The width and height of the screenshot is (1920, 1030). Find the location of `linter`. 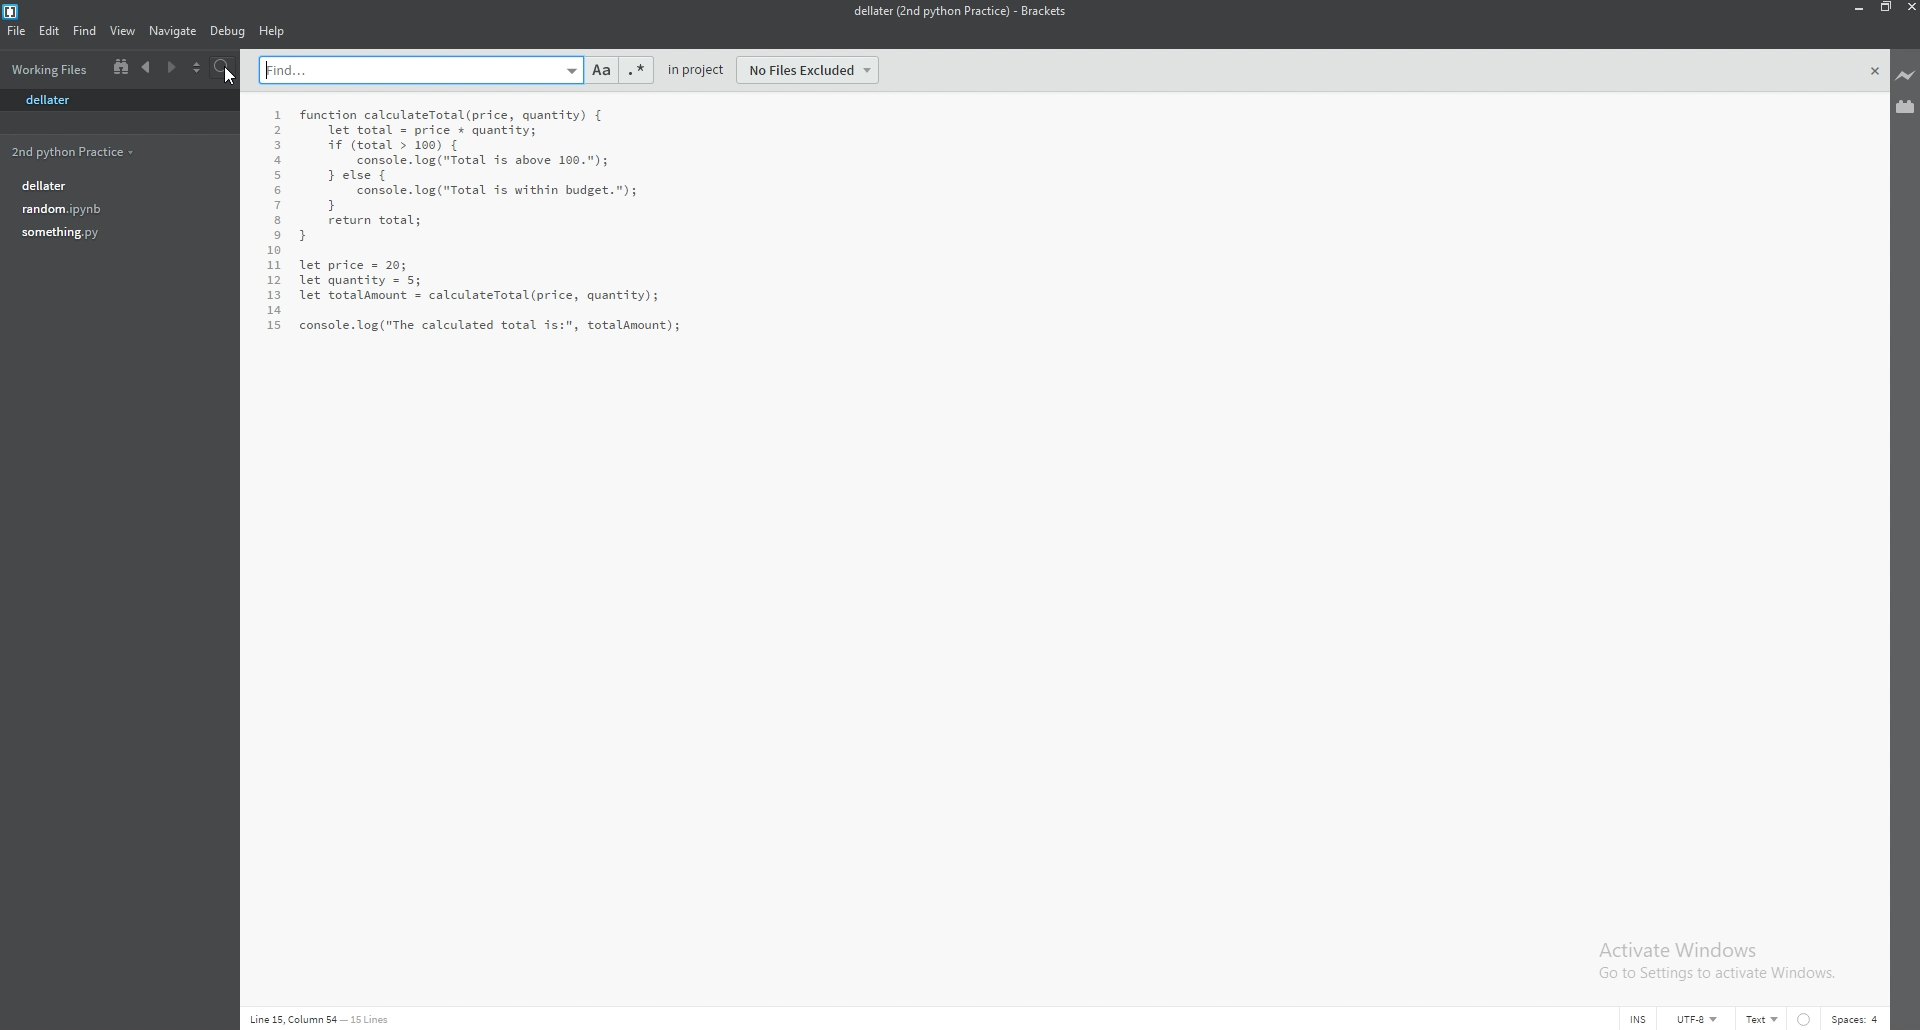

linter is located at coordinates (1805, 1019).